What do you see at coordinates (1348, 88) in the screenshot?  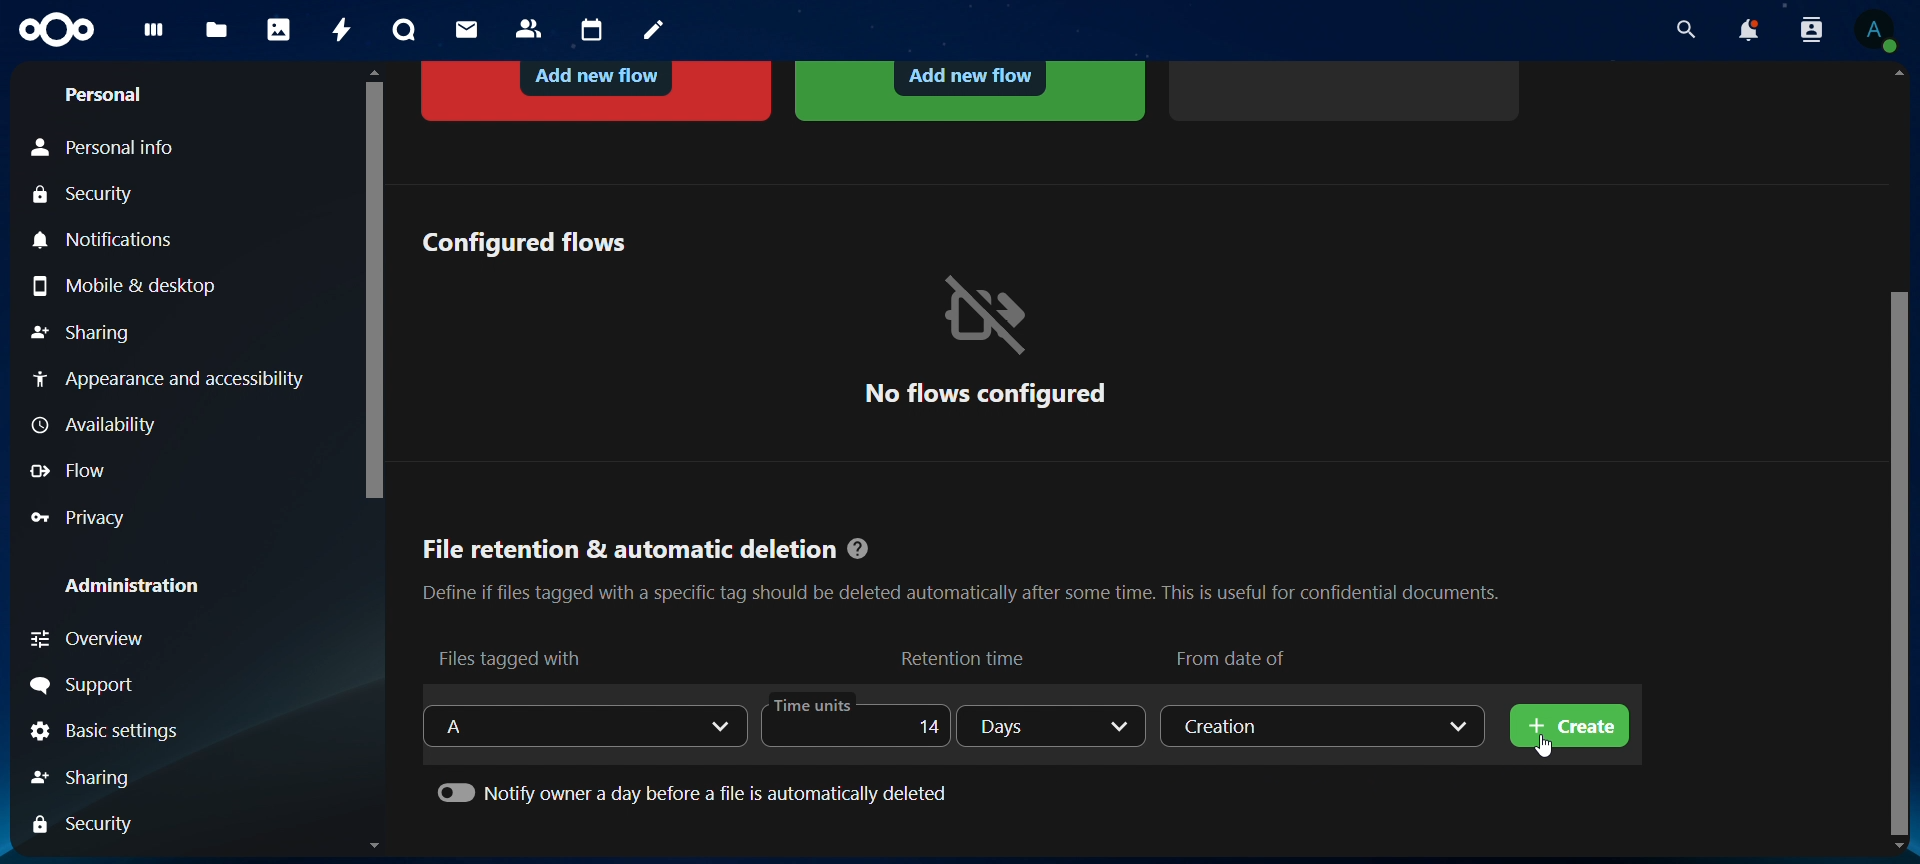 I see `add more flows` at bounding box center [1348, 88].